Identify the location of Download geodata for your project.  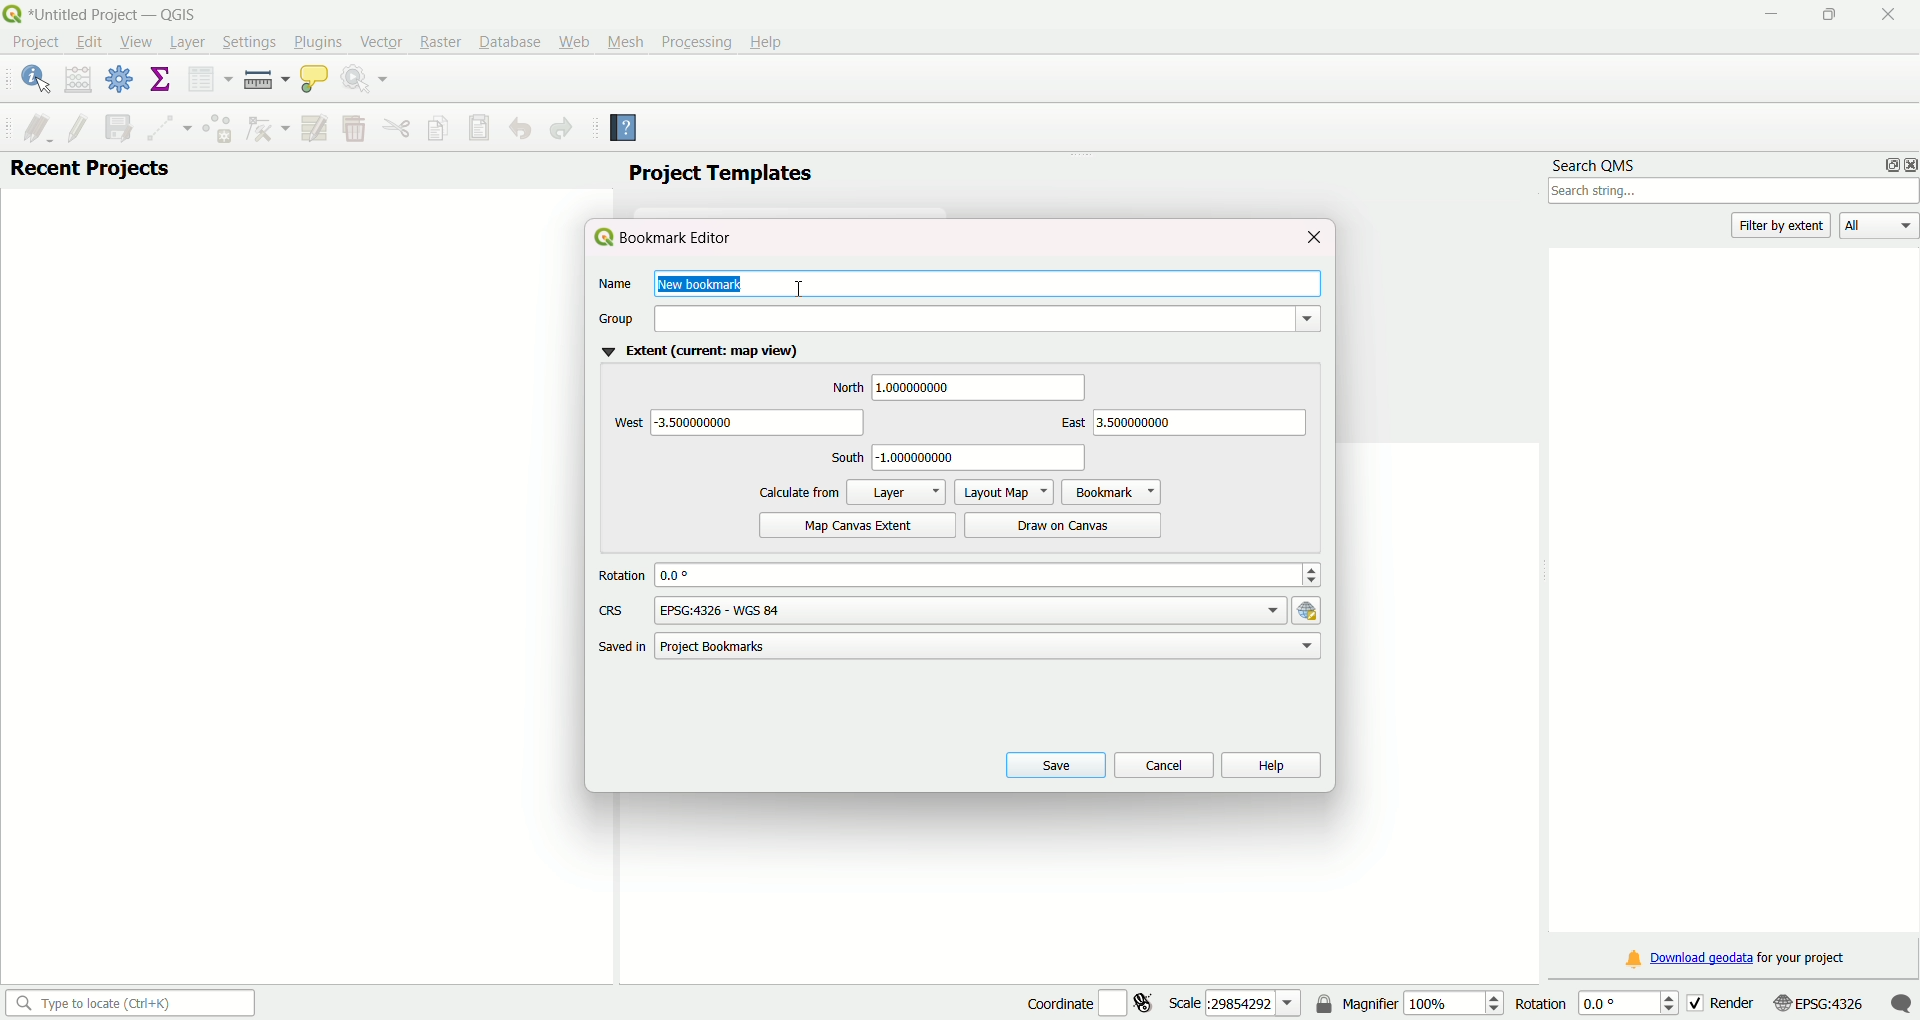
(1737, 960).